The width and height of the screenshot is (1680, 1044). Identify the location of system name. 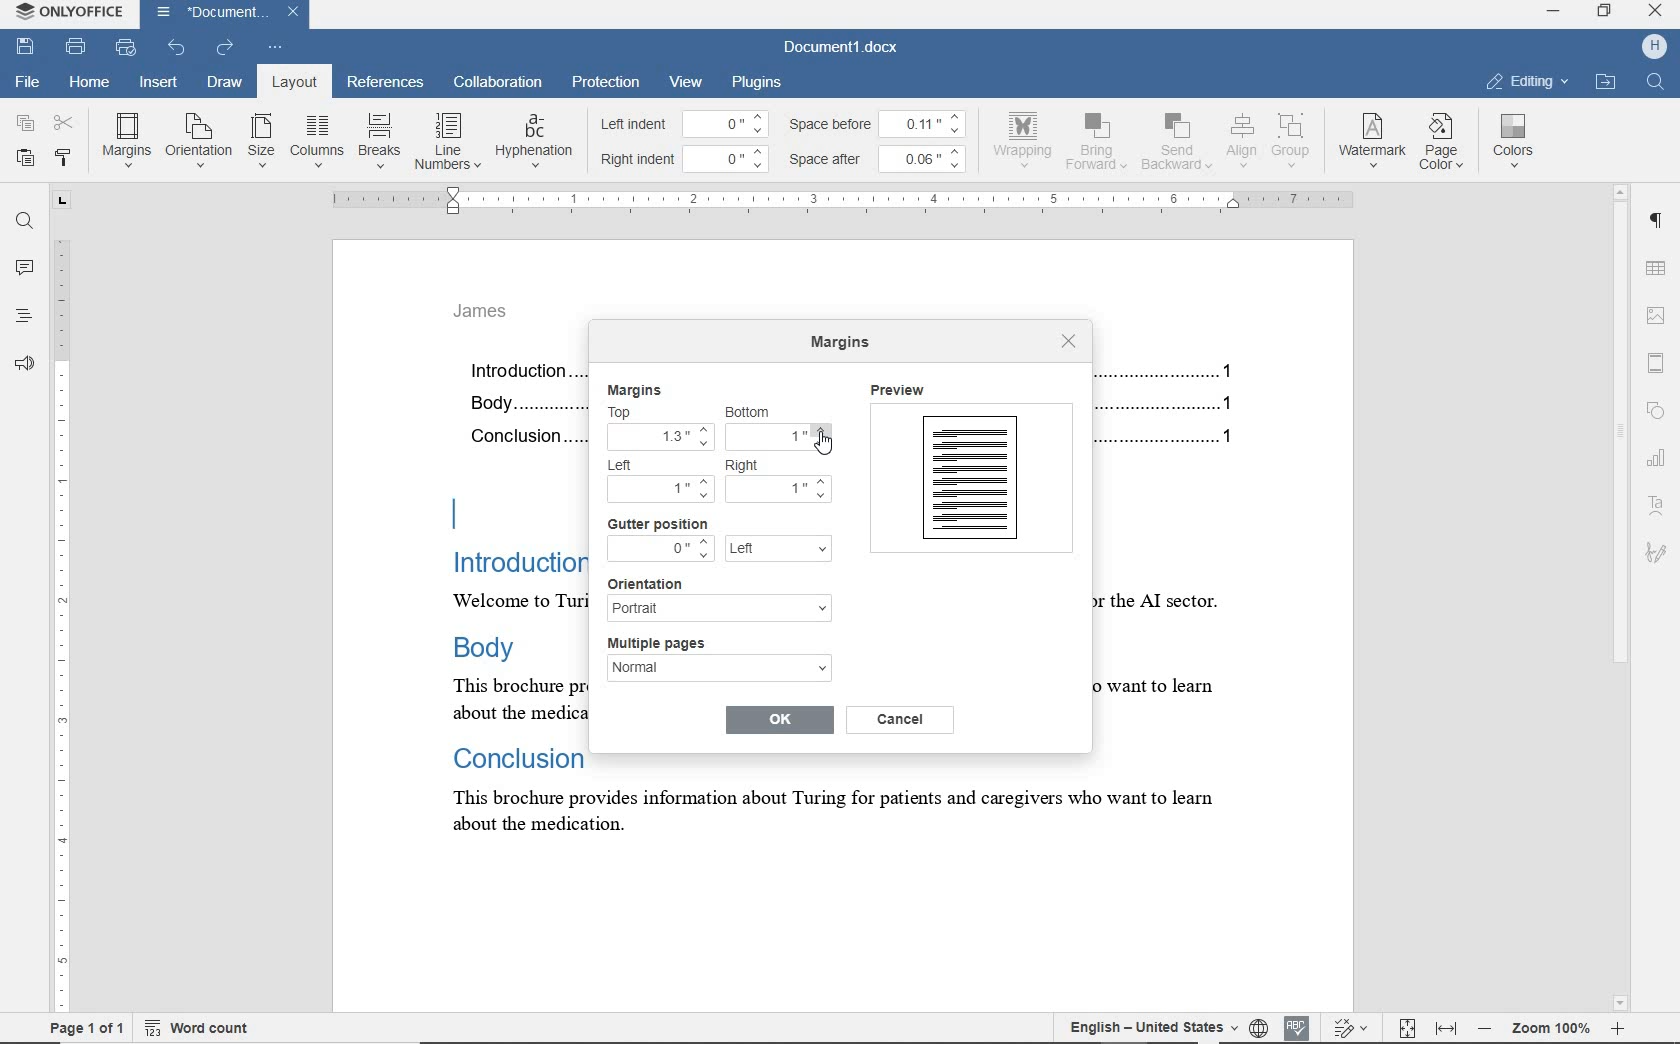
(72, 14).